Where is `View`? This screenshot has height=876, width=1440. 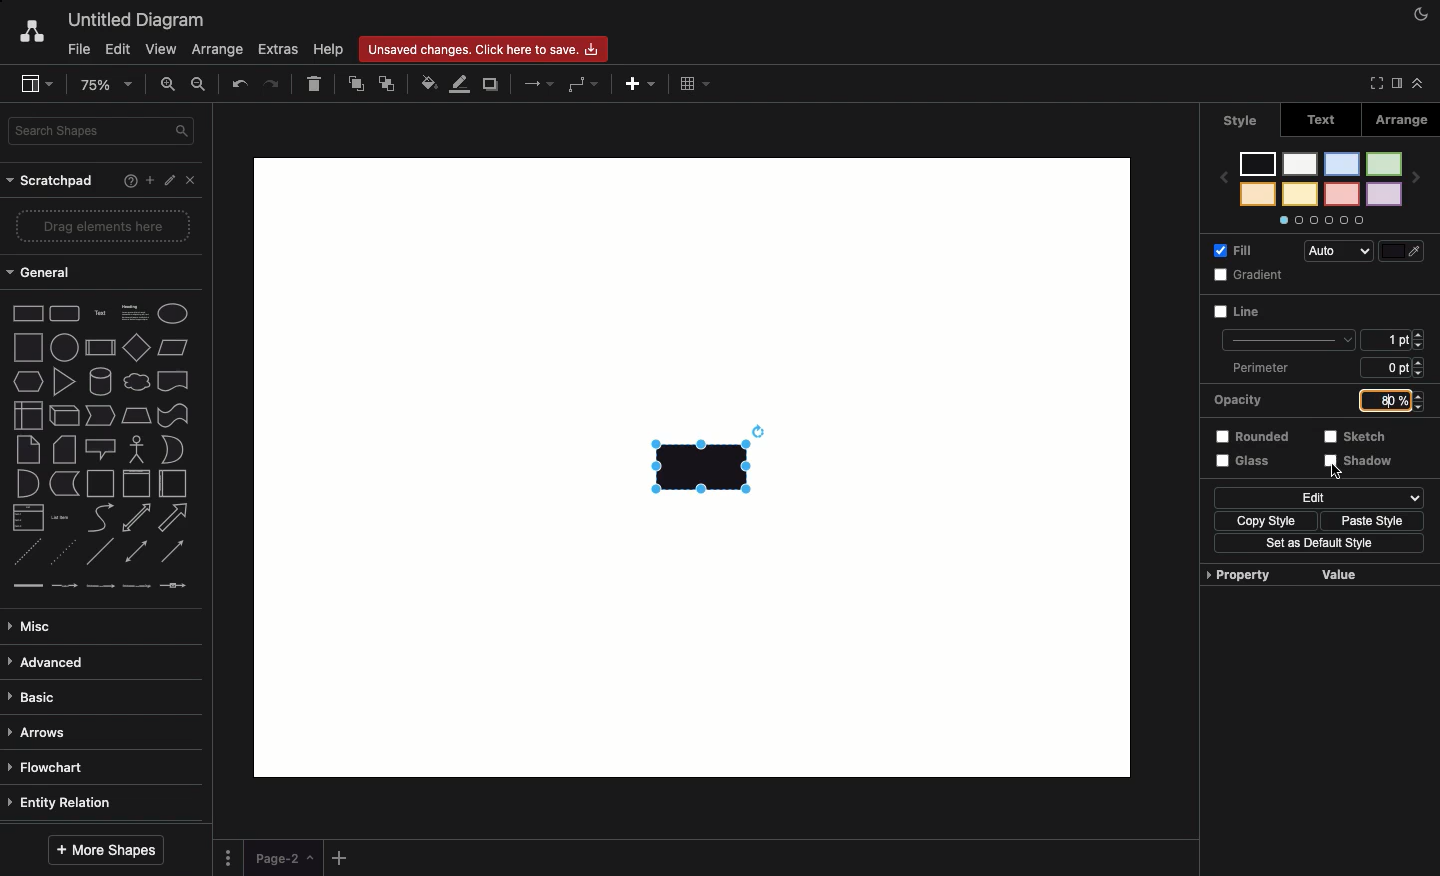
View is located at coordinates (163, 49).